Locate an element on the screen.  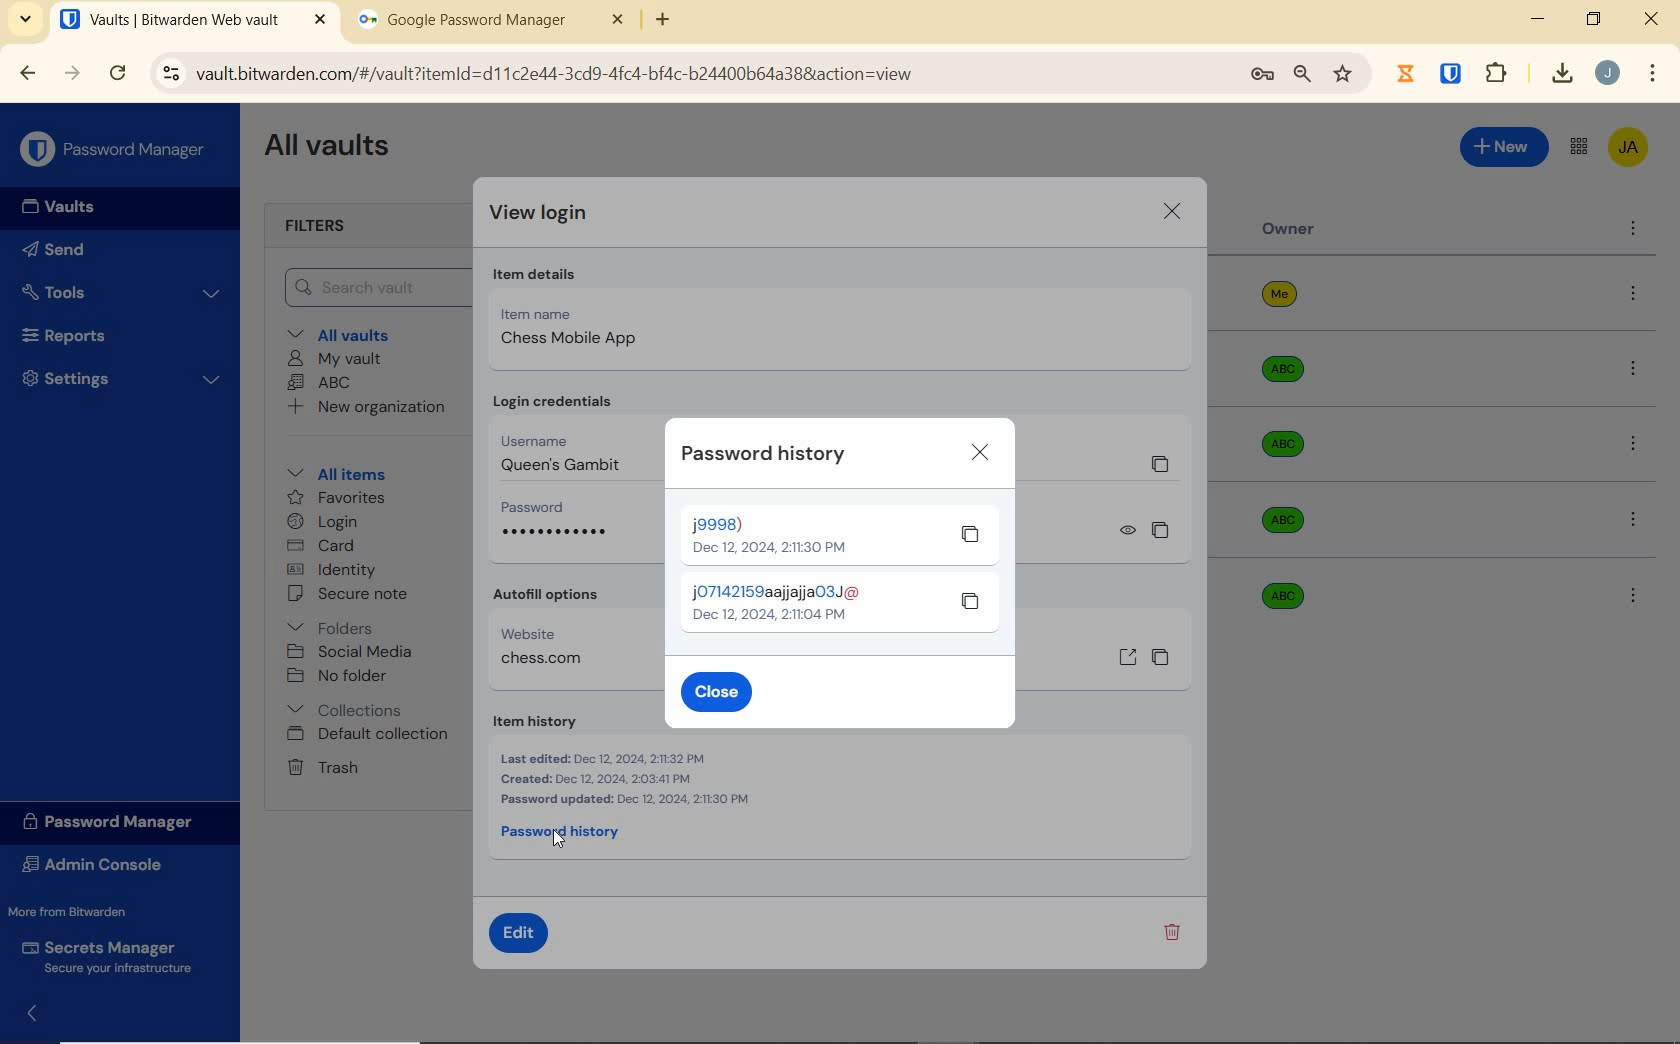
Username is located at coordinates (565, 438).